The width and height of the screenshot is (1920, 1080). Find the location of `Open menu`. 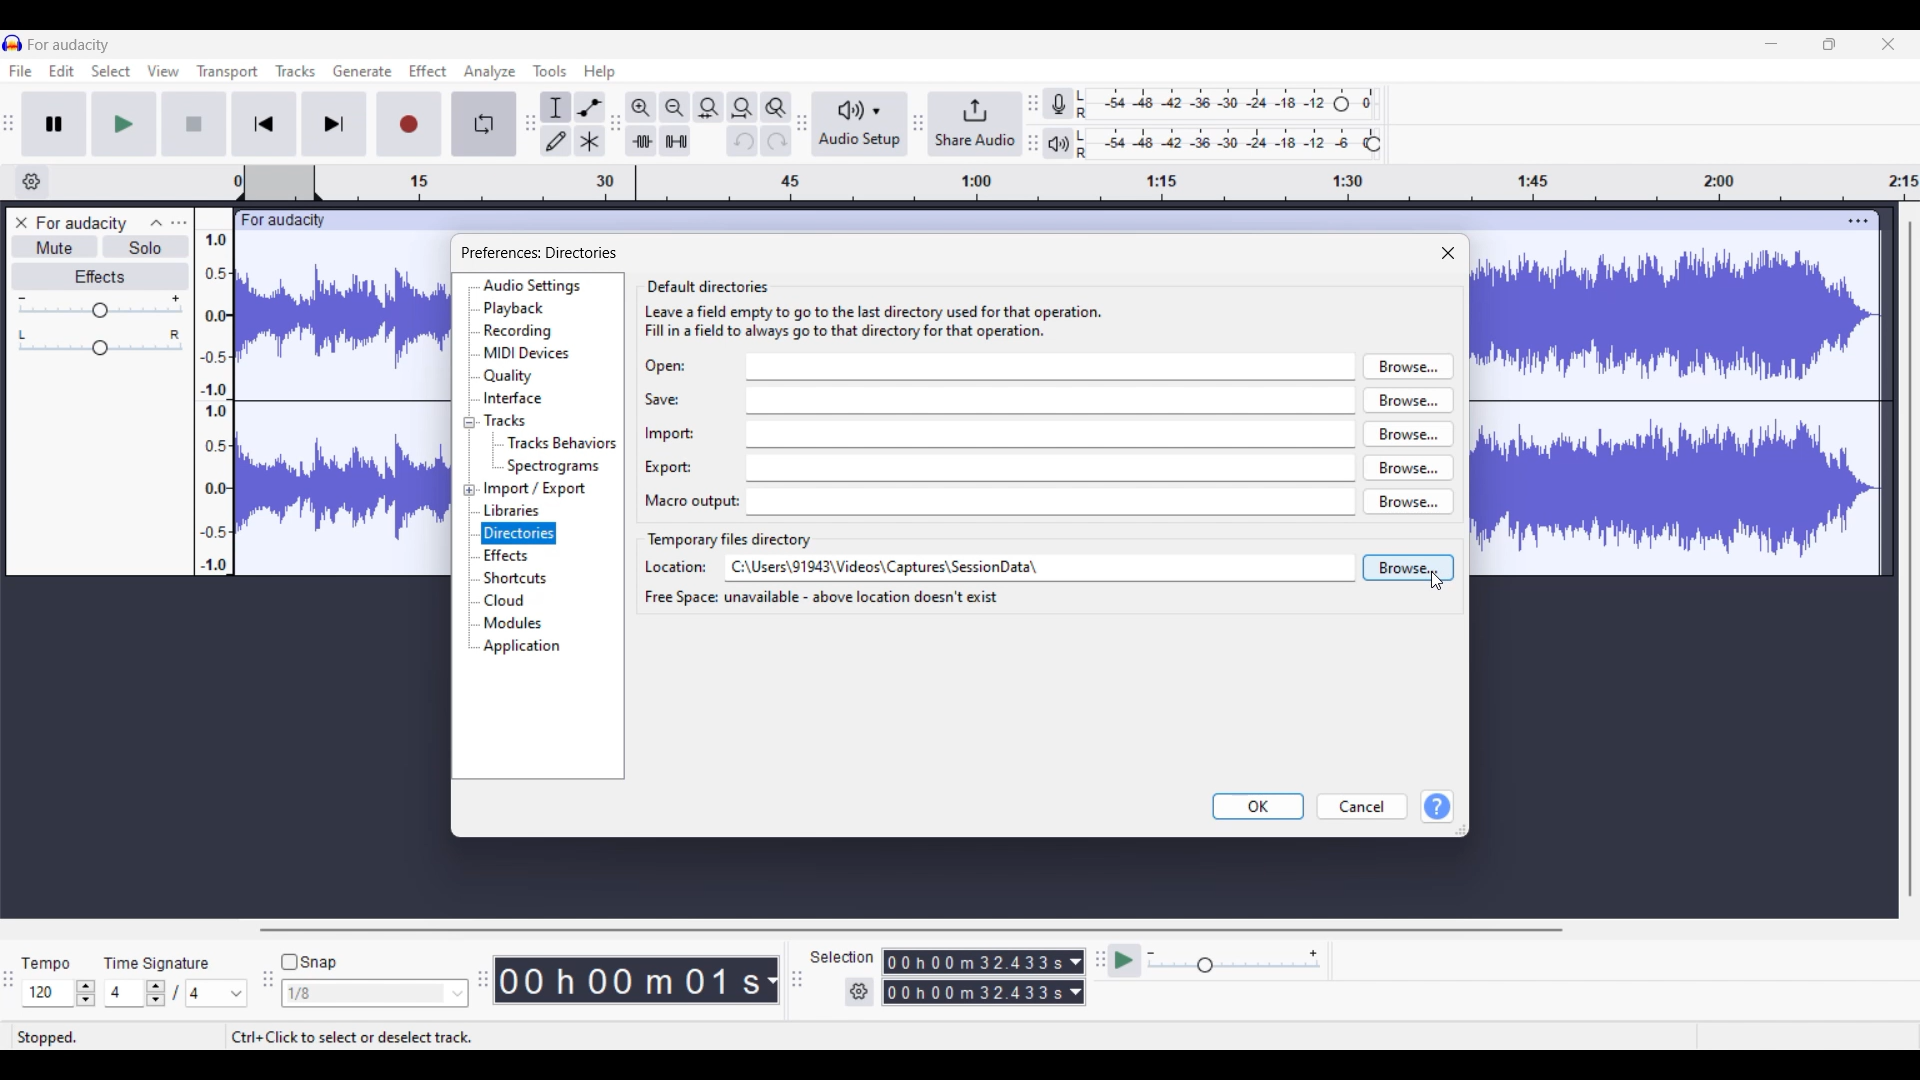

Open menu is located at coordinates (179, 223).